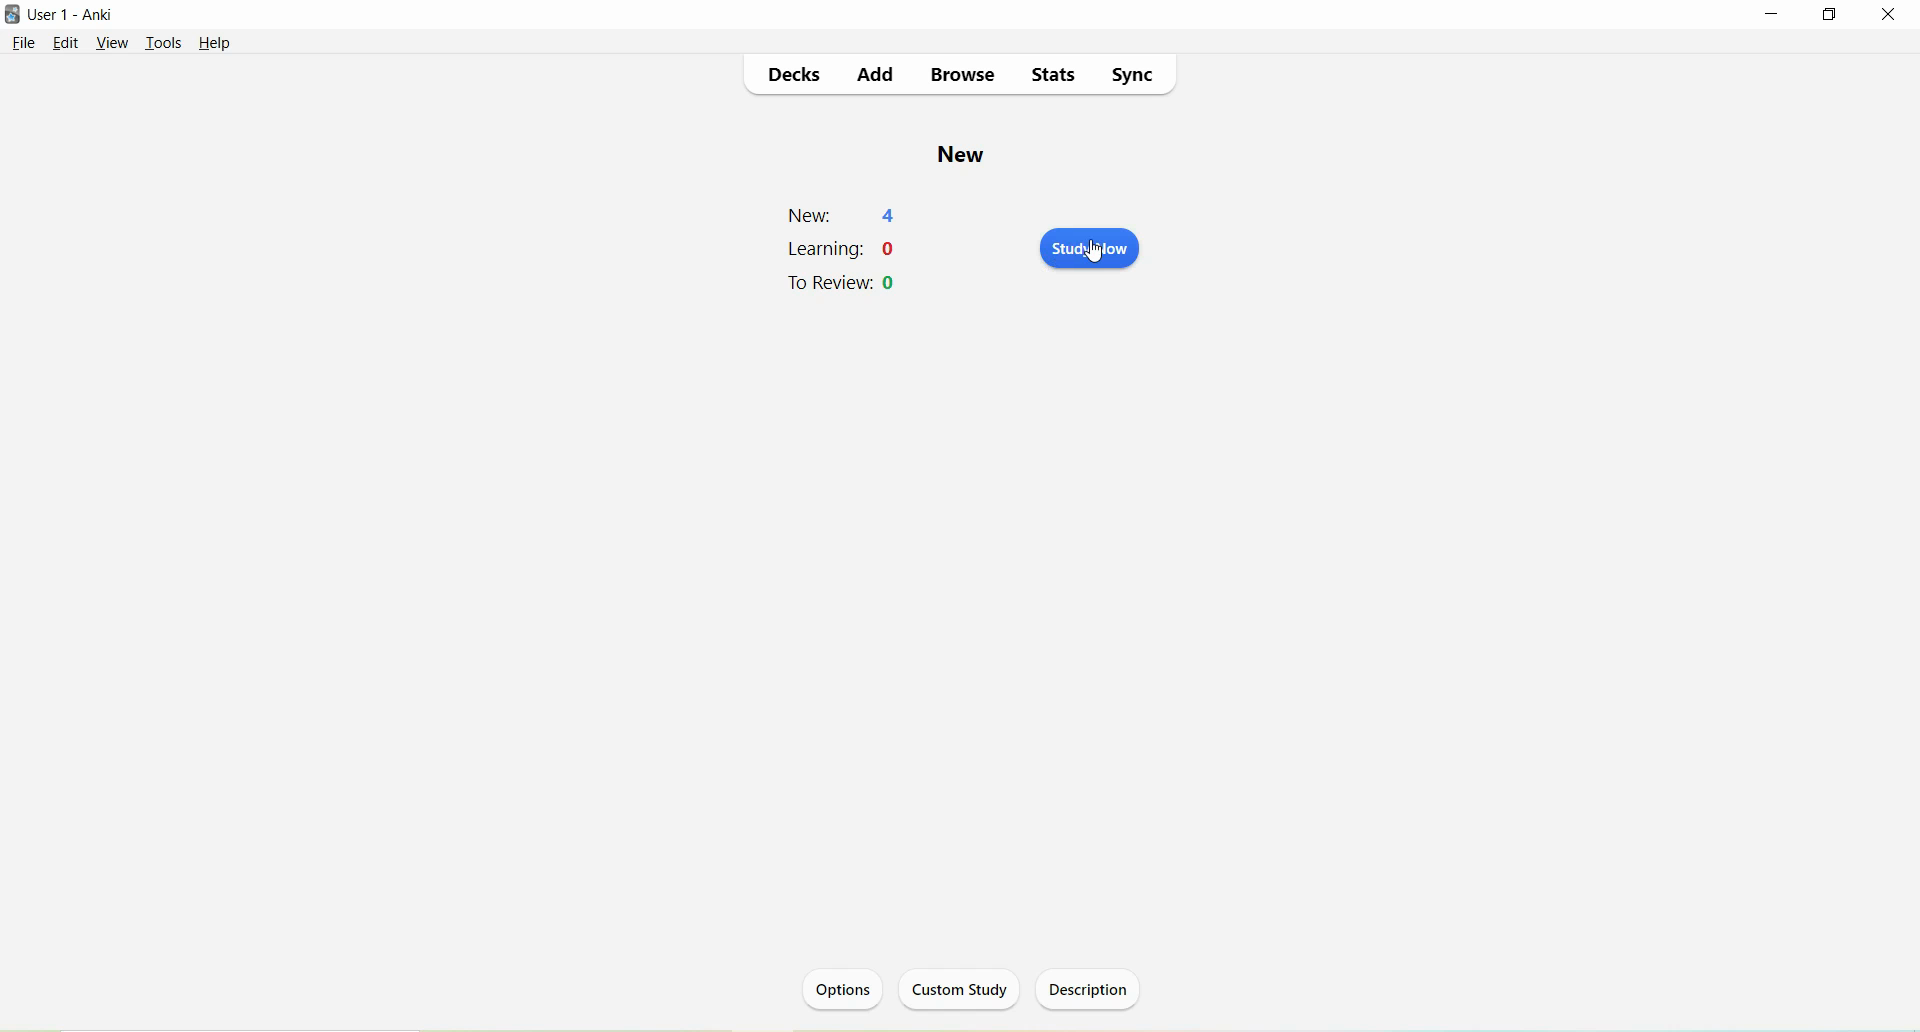  I want to click on Browse, so click(964, 76).